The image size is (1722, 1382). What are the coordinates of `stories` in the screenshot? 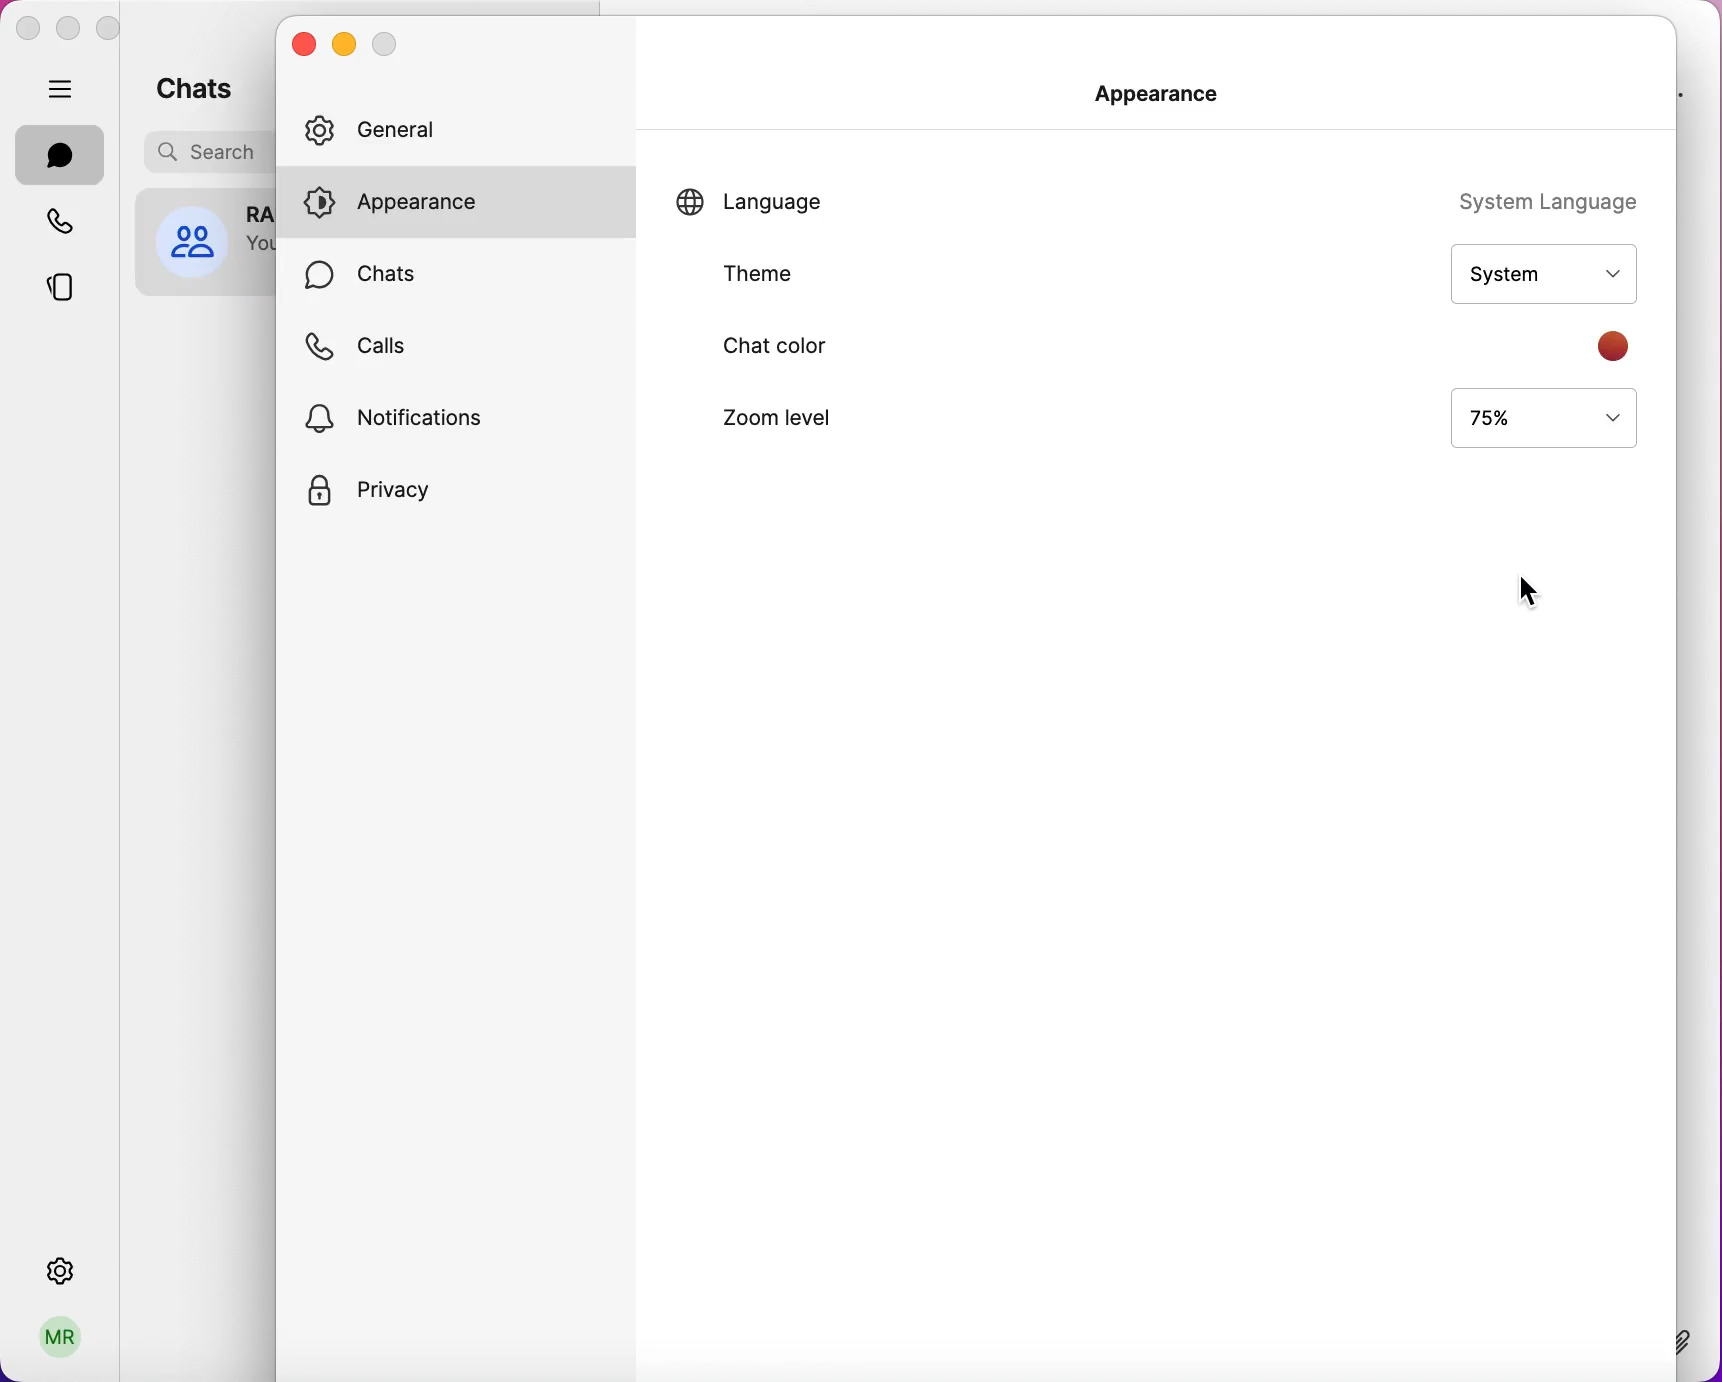 It's located at (57, 294).